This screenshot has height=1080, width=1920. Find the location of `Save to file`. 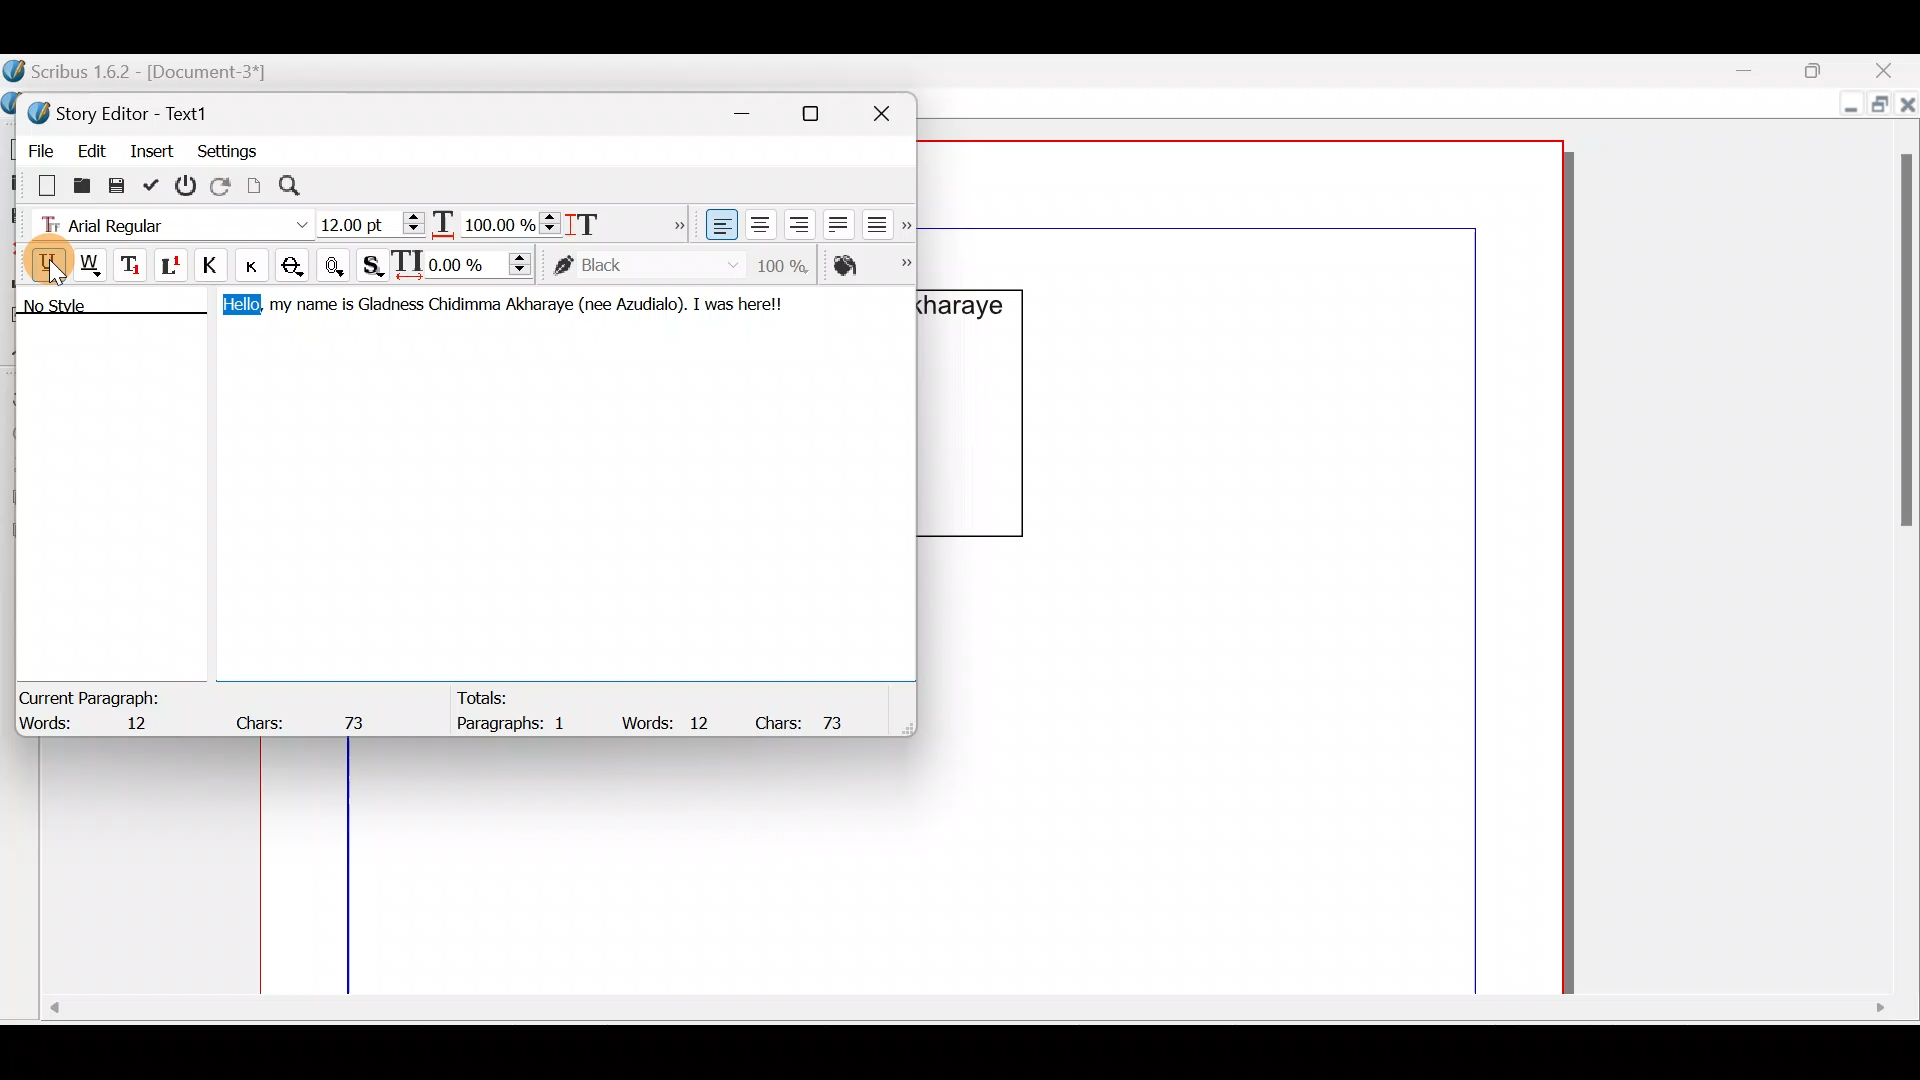

Save to file is located at coordinates (118, 184).